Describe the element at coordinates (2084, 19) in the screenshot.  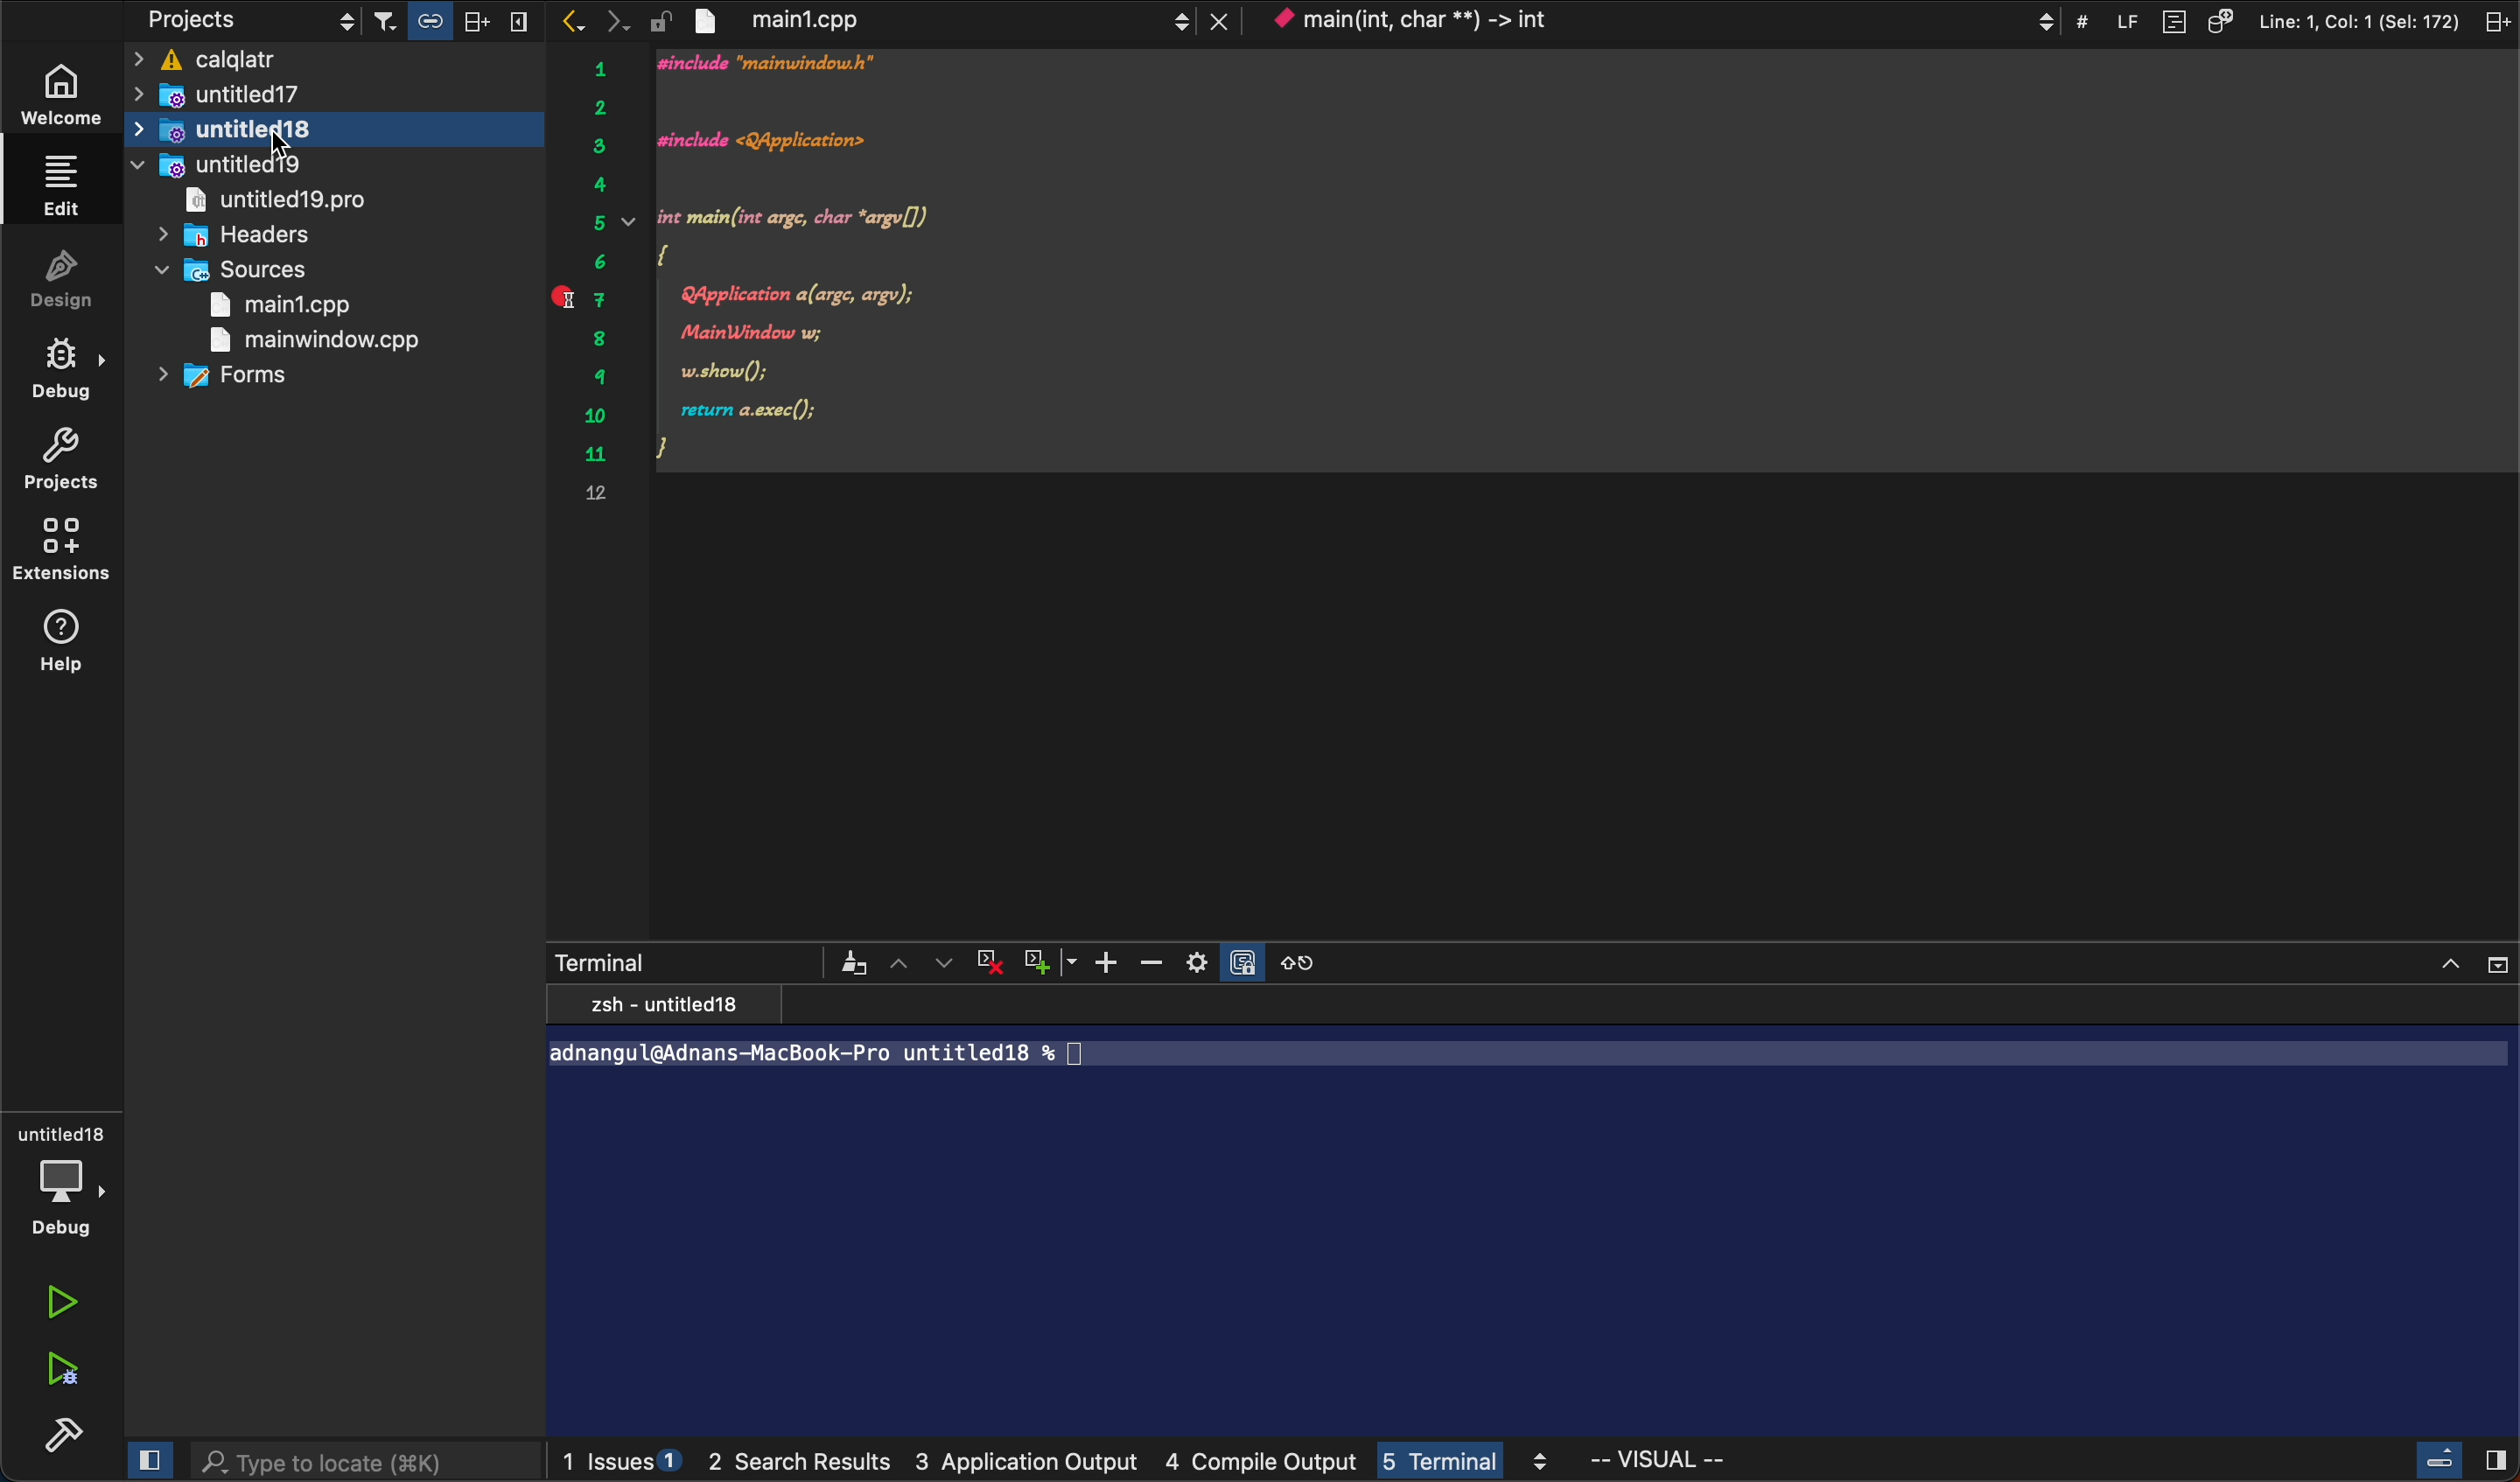
I see `#` at that location.